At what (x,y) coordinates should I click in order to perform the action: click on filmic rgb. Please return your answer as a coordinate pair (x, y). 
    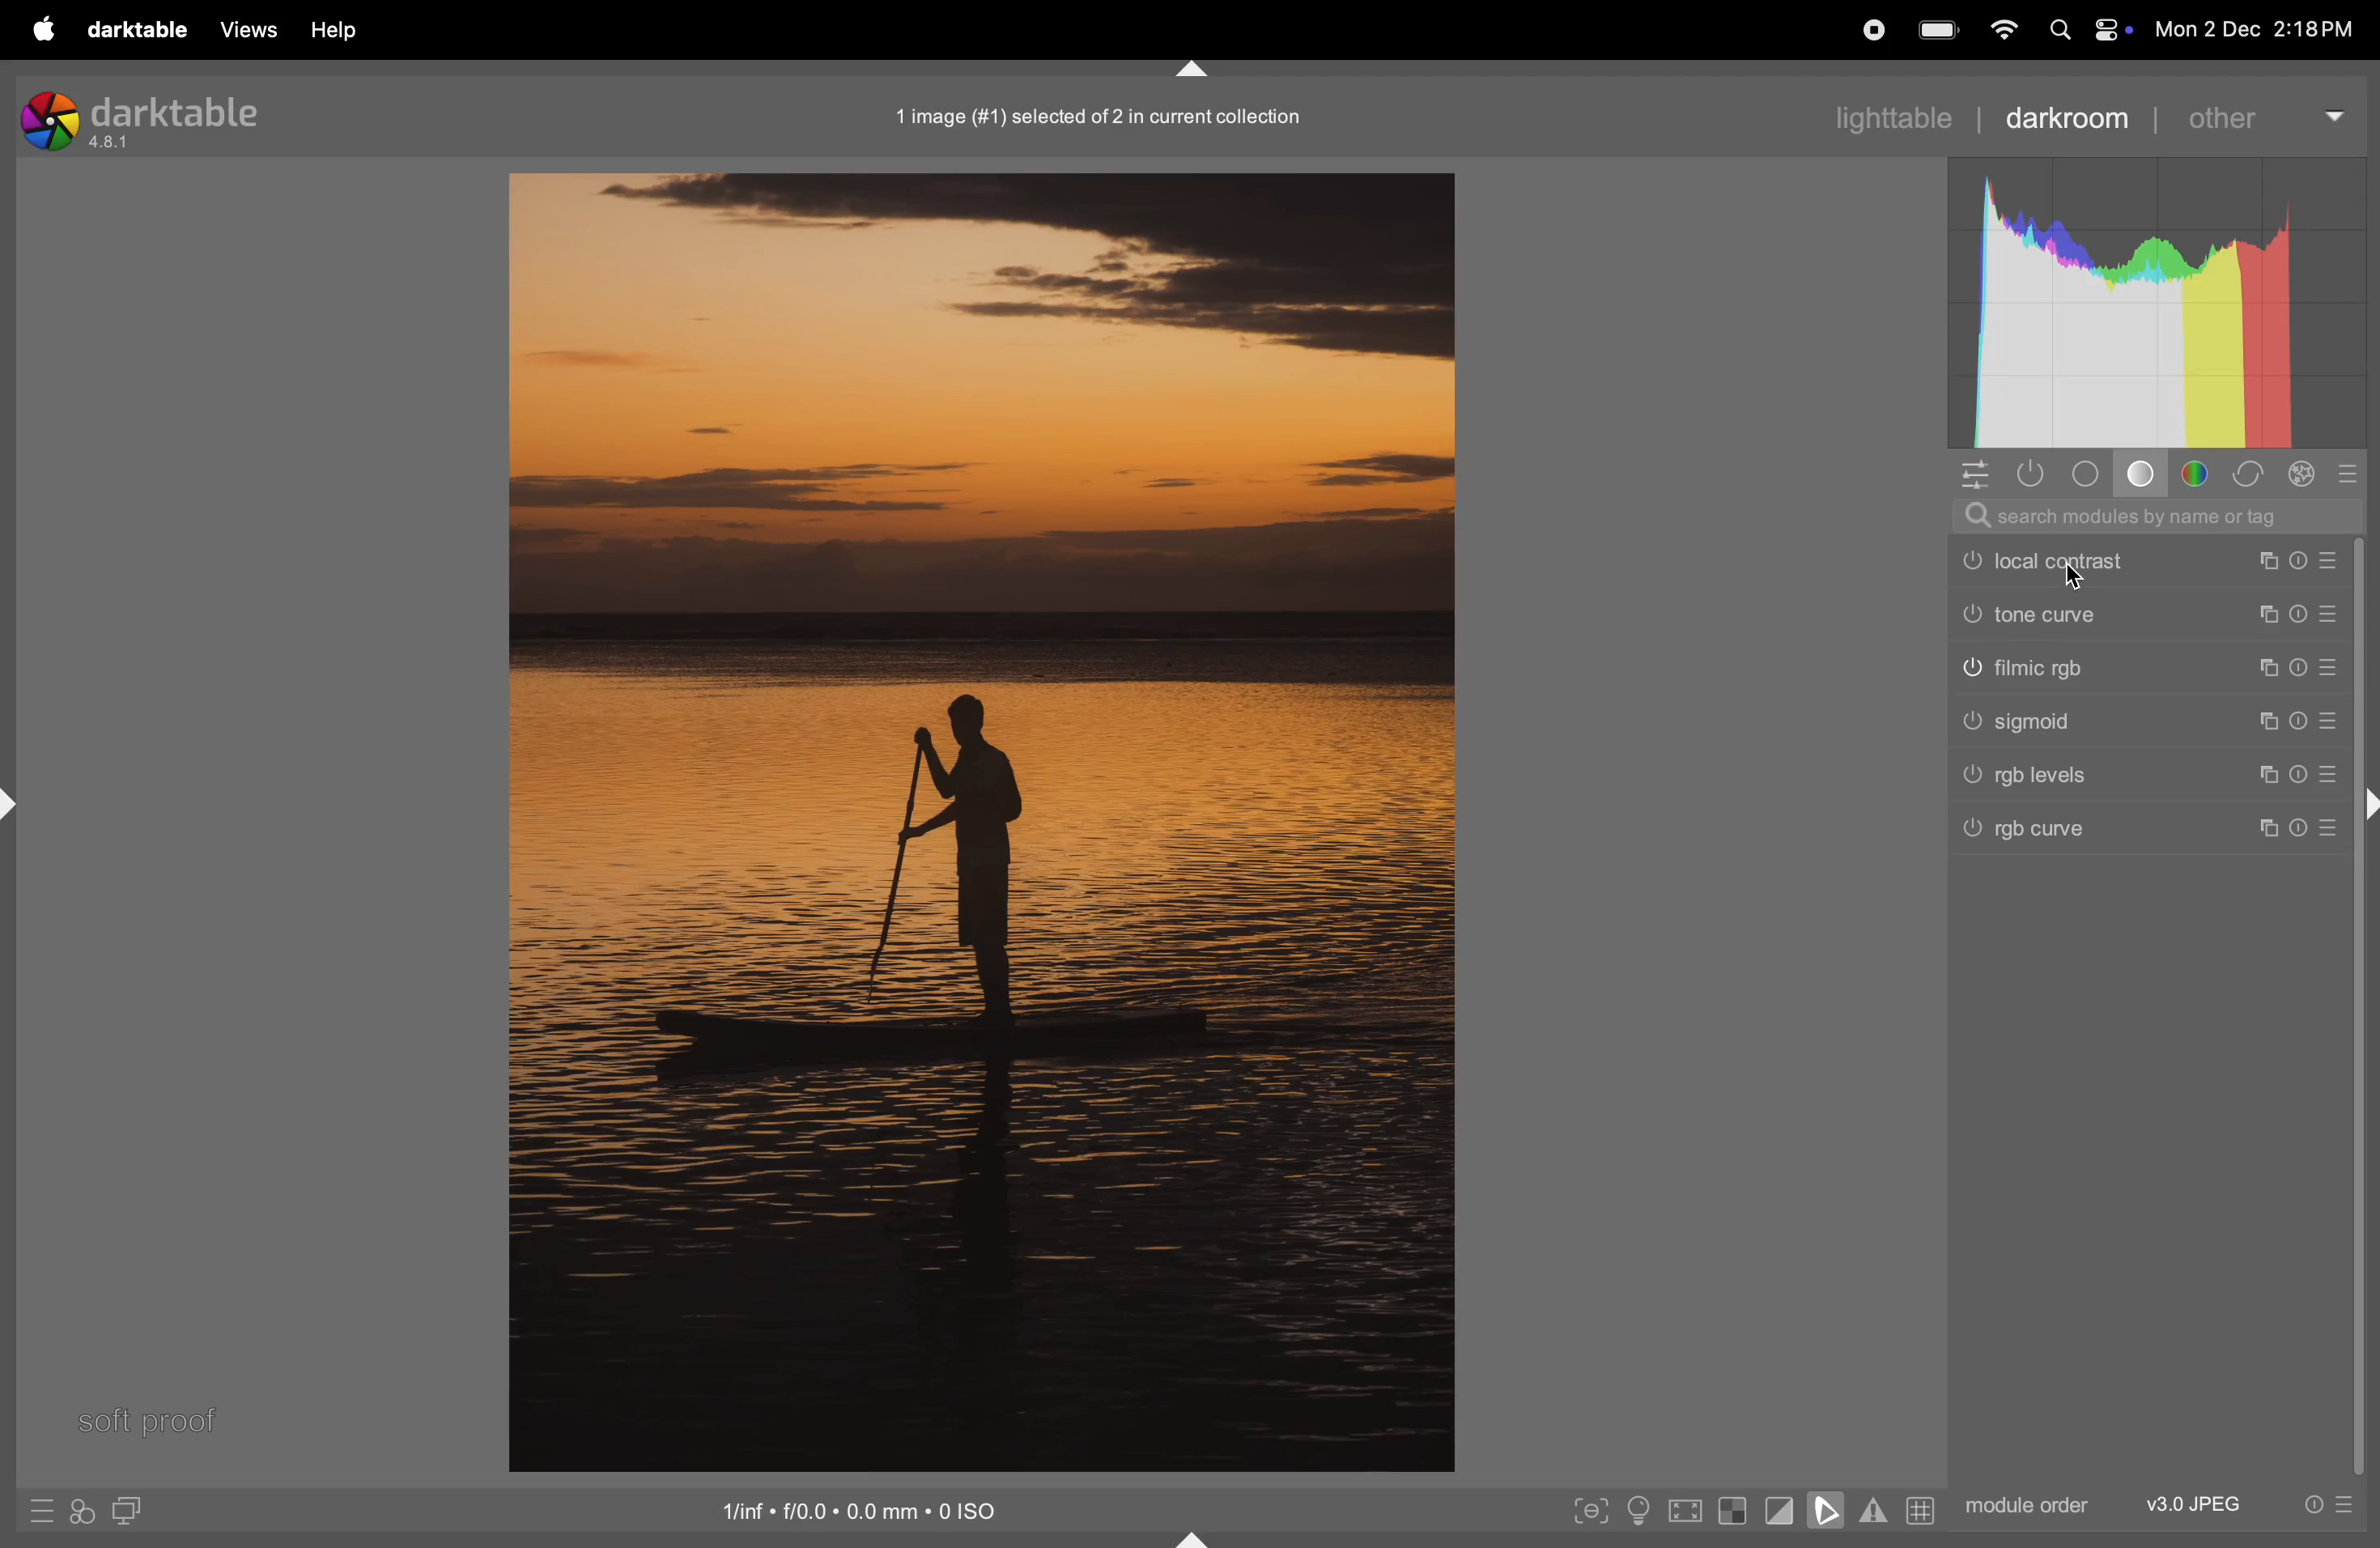
    Looking at the image, I should click on (2153, 668).